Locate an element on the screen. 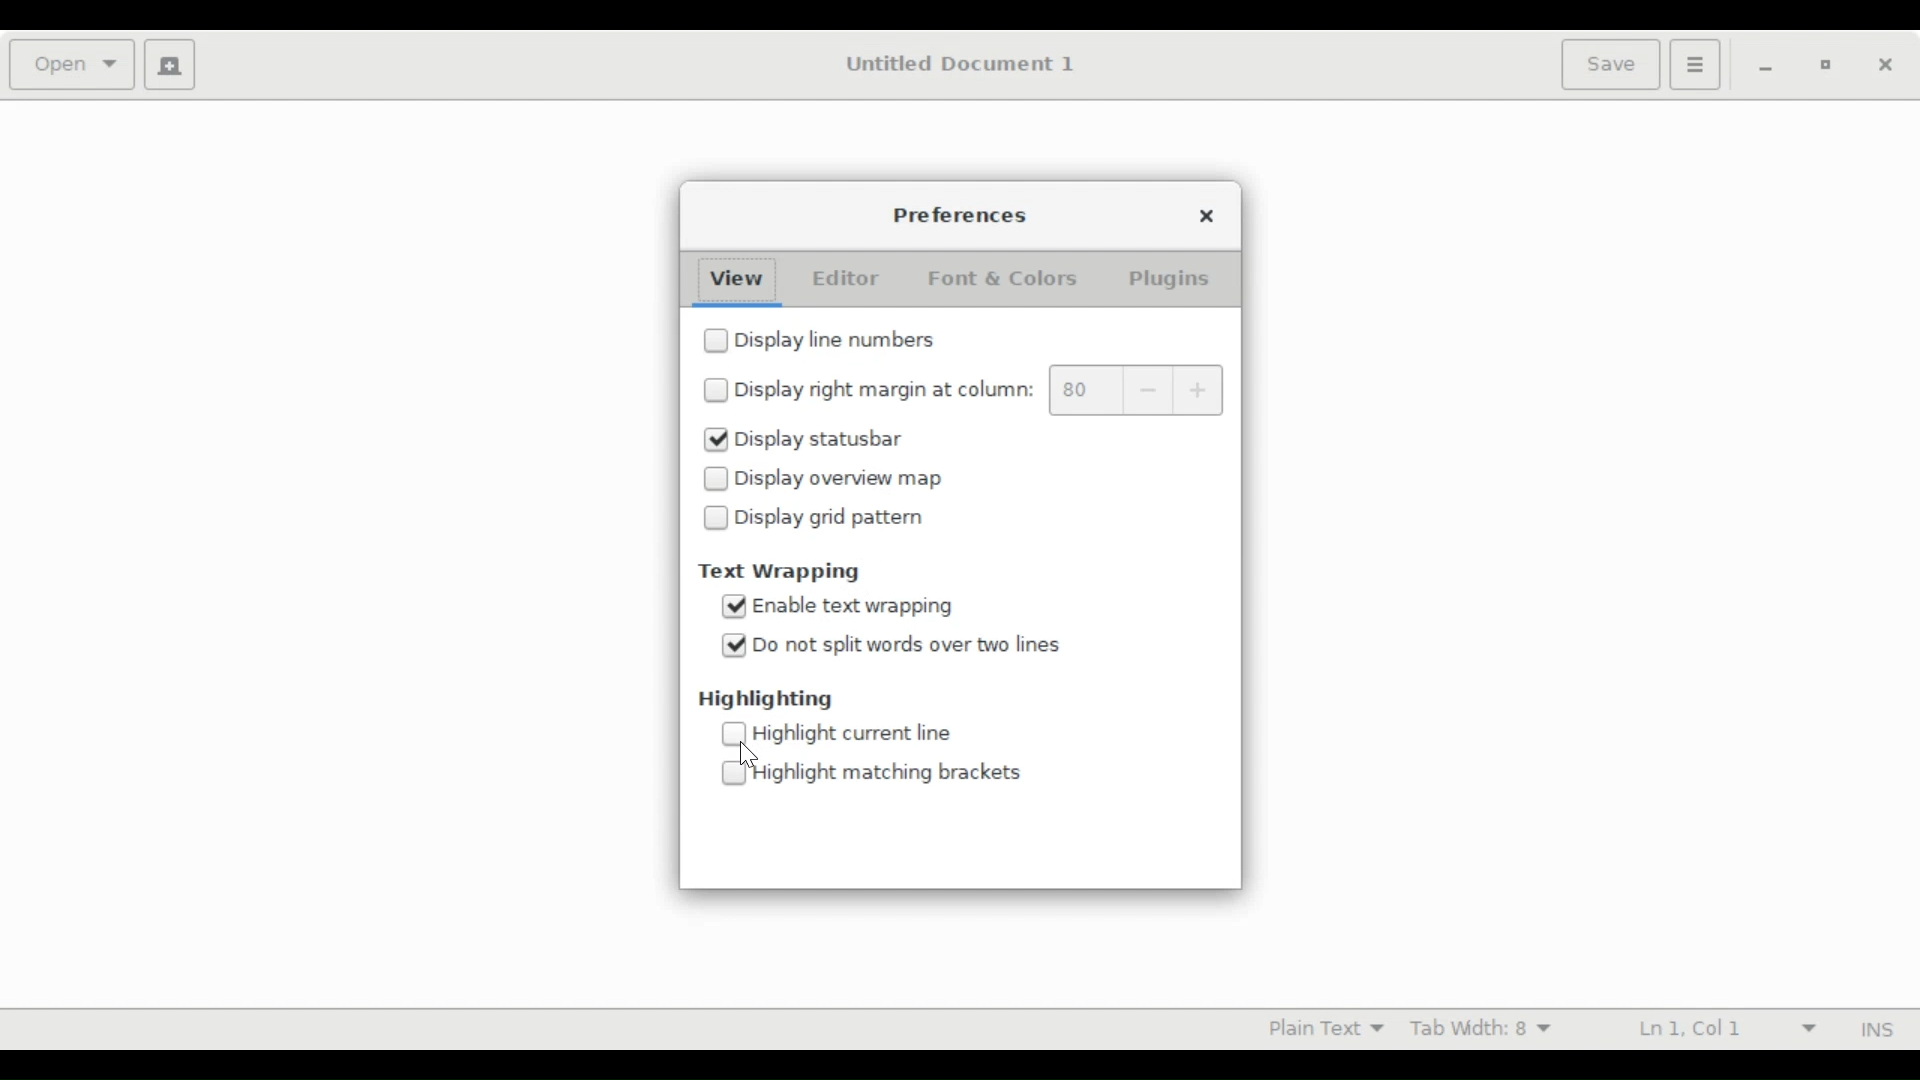 This screenshot has height=1080, width=1920. decrease is located at coordinates (1149, 391).